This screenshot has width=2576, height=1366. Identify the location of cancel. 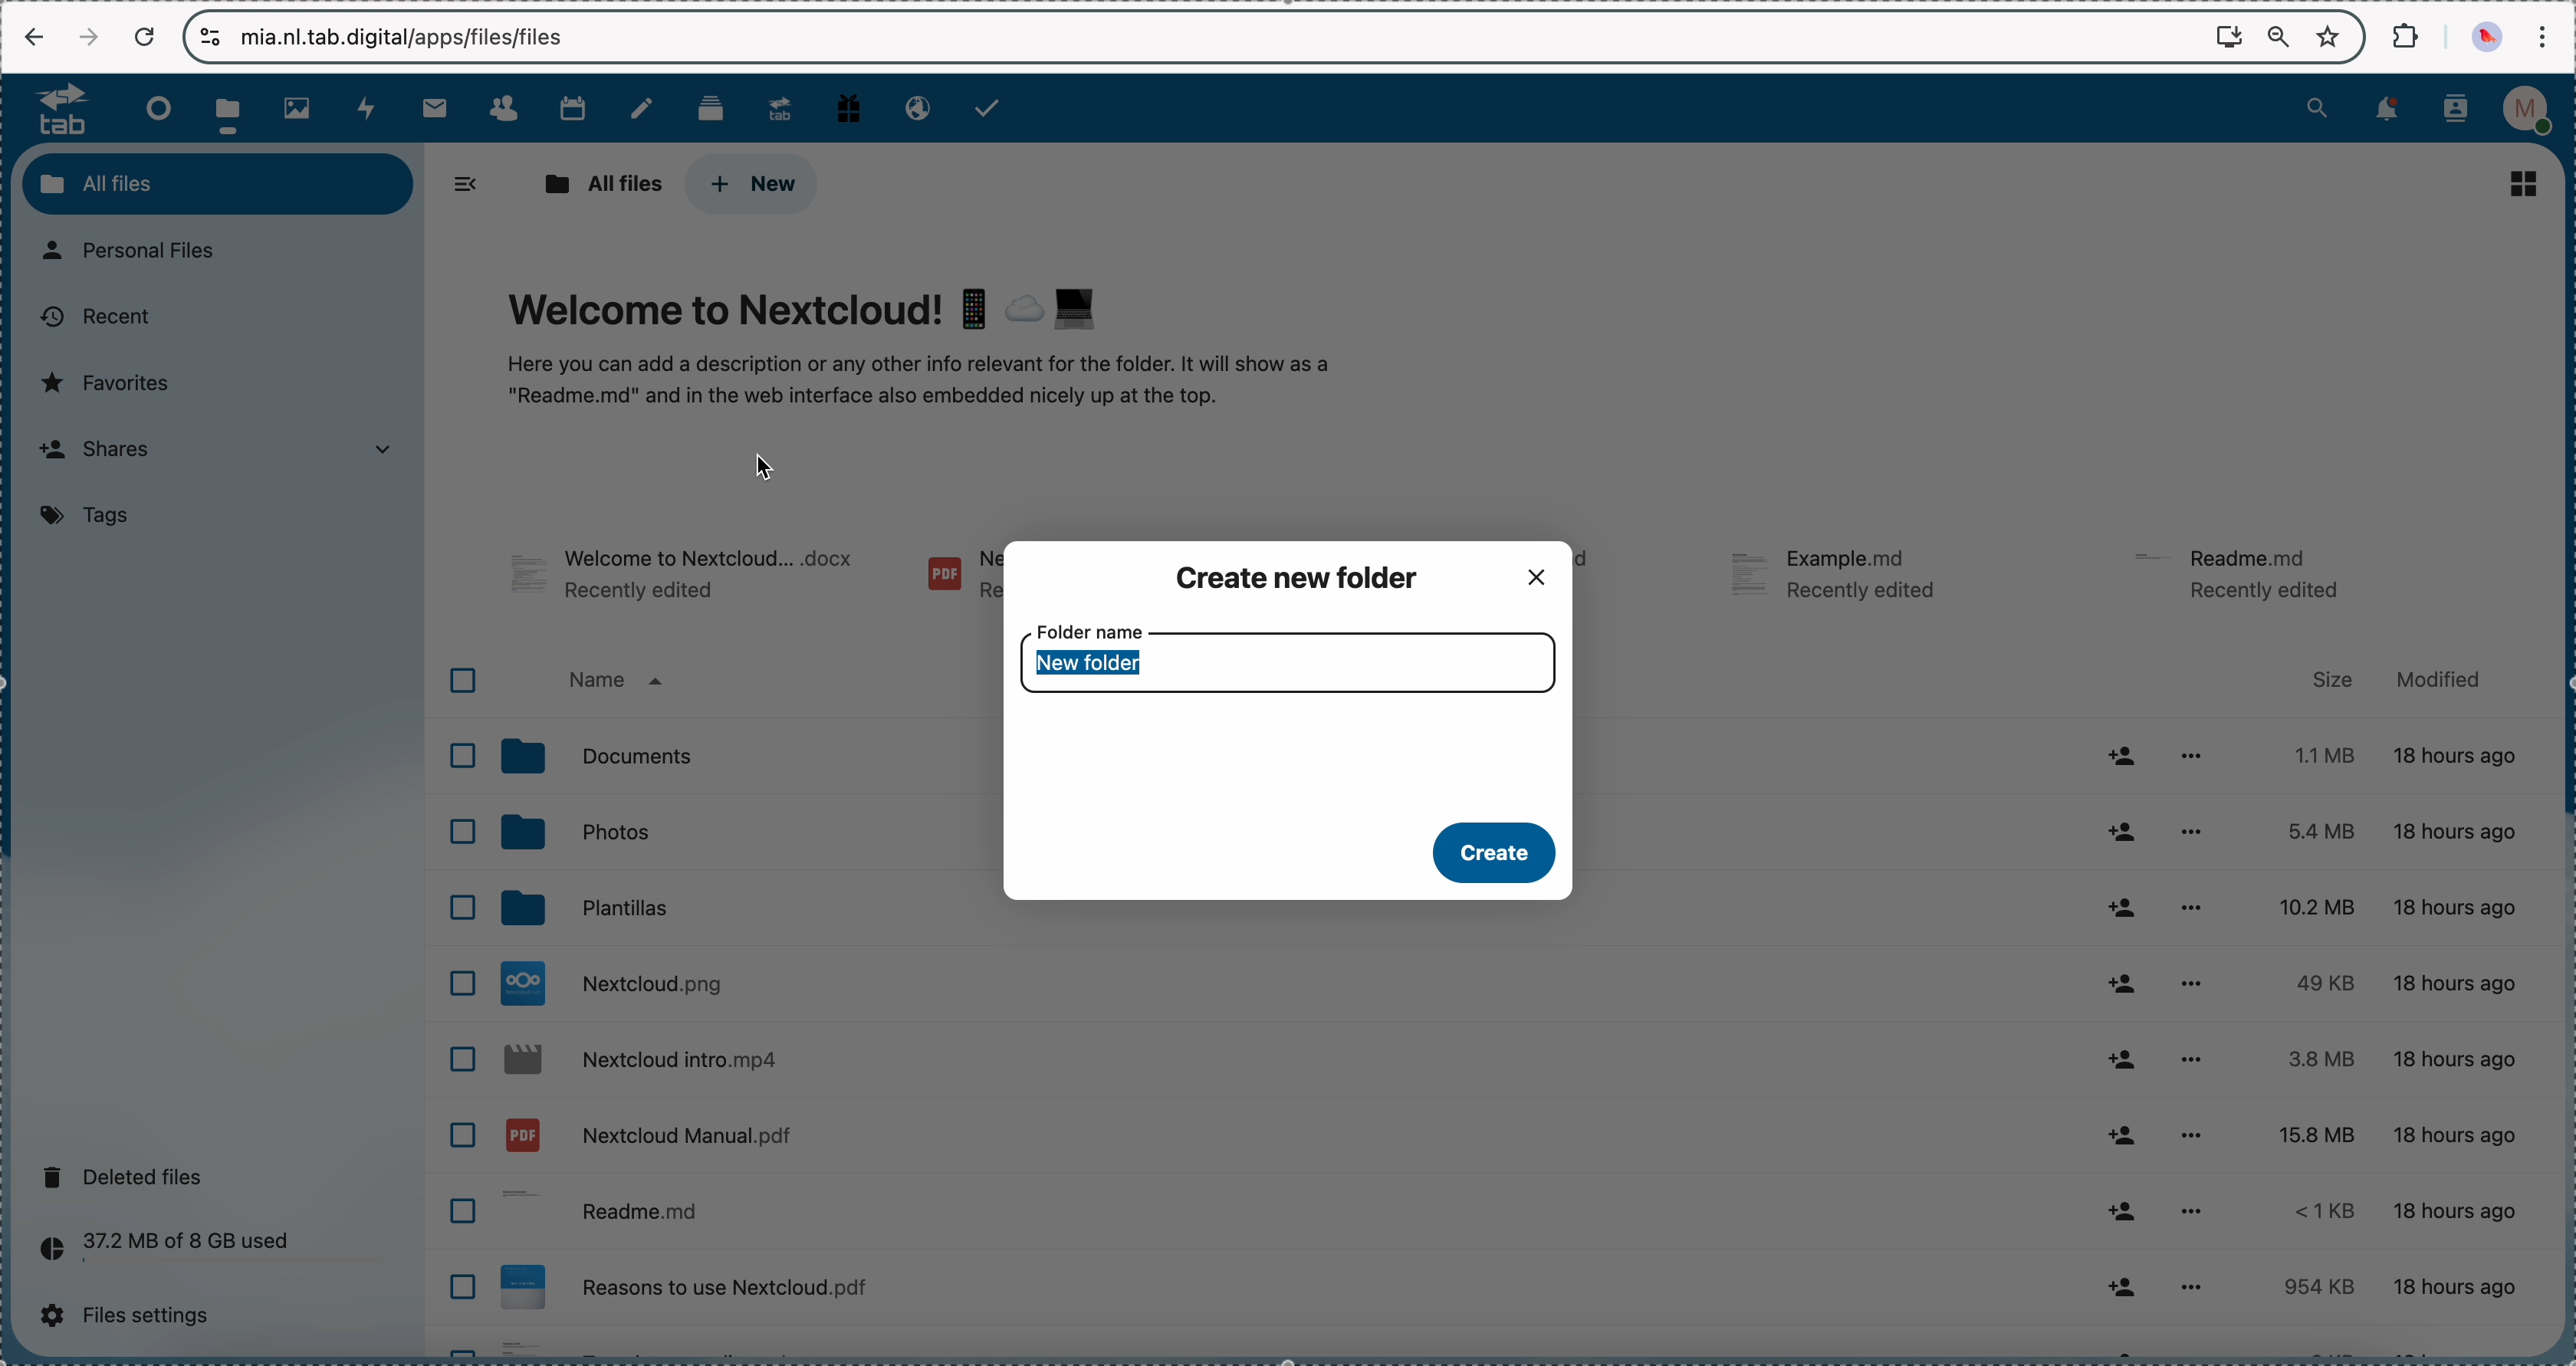
(143, 38).